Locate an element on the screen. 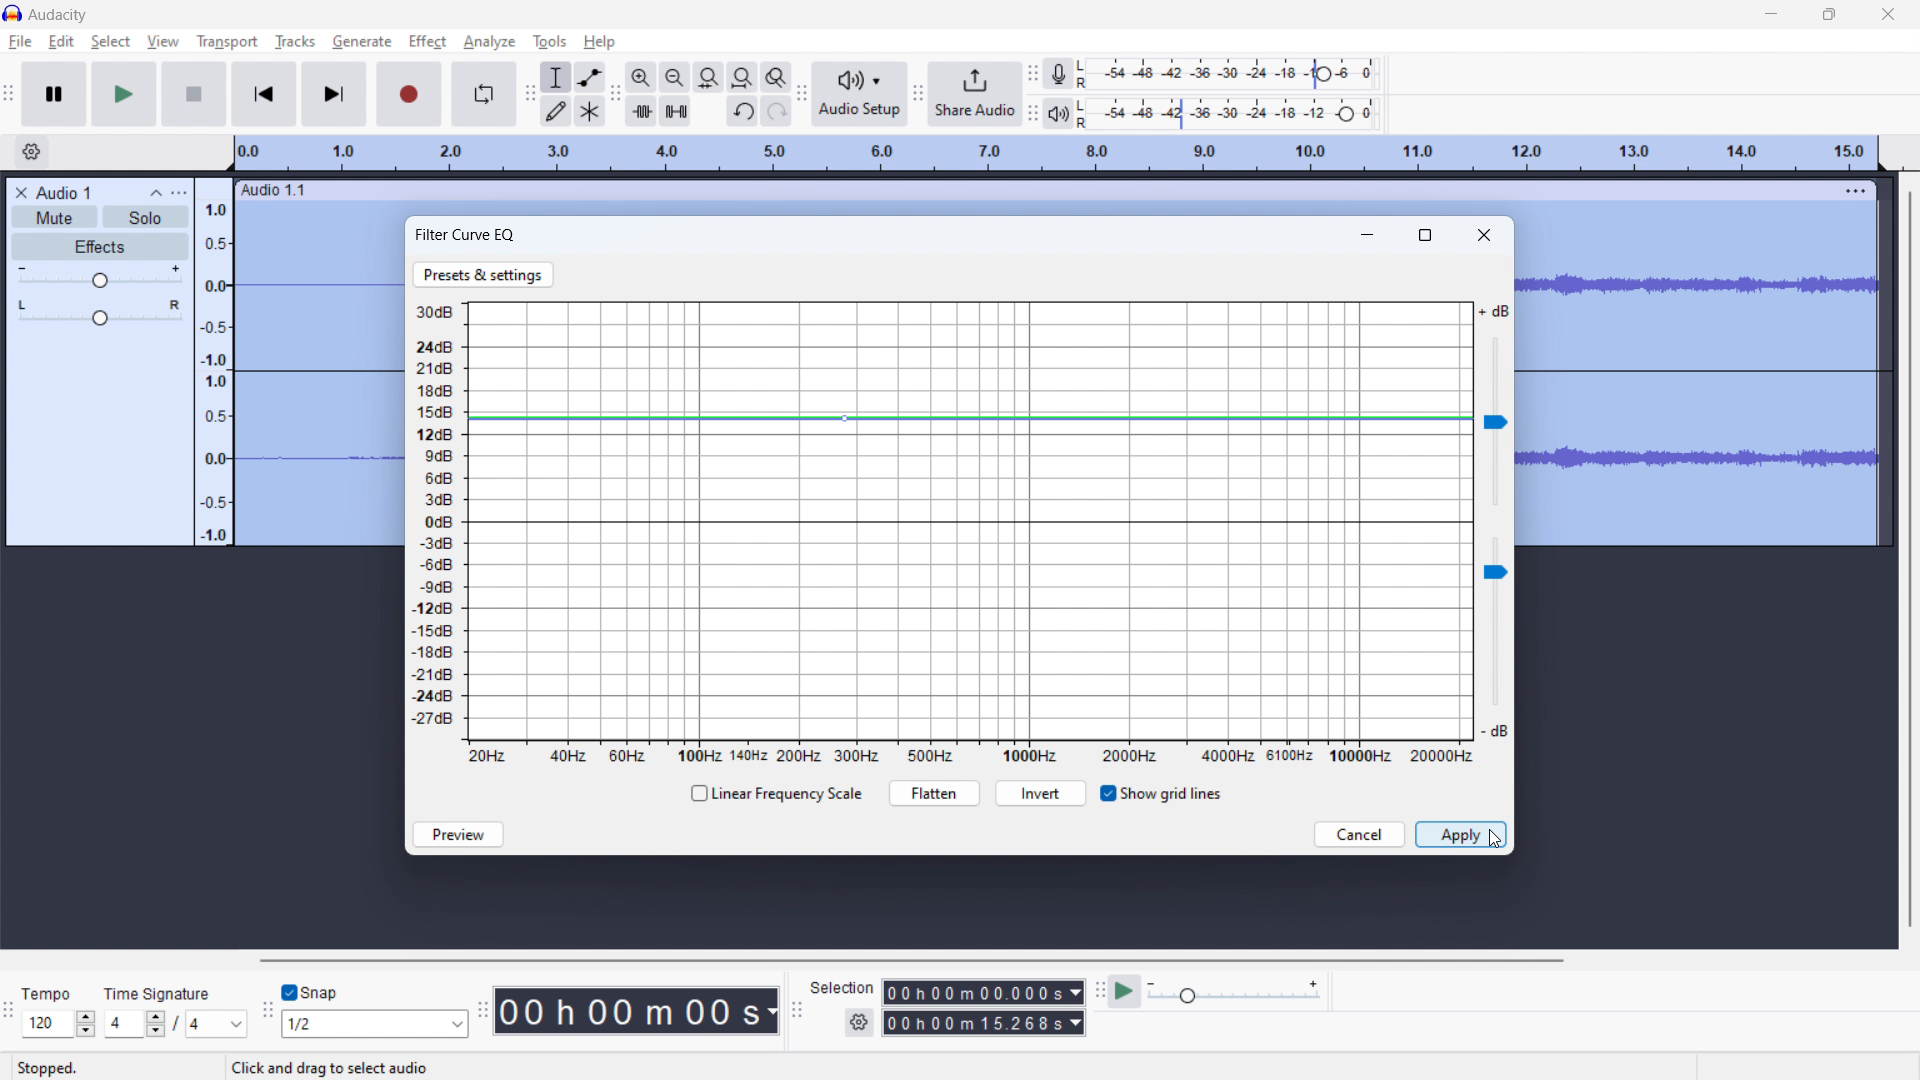  time signature toolbar is located at coordinates (9, 1011).